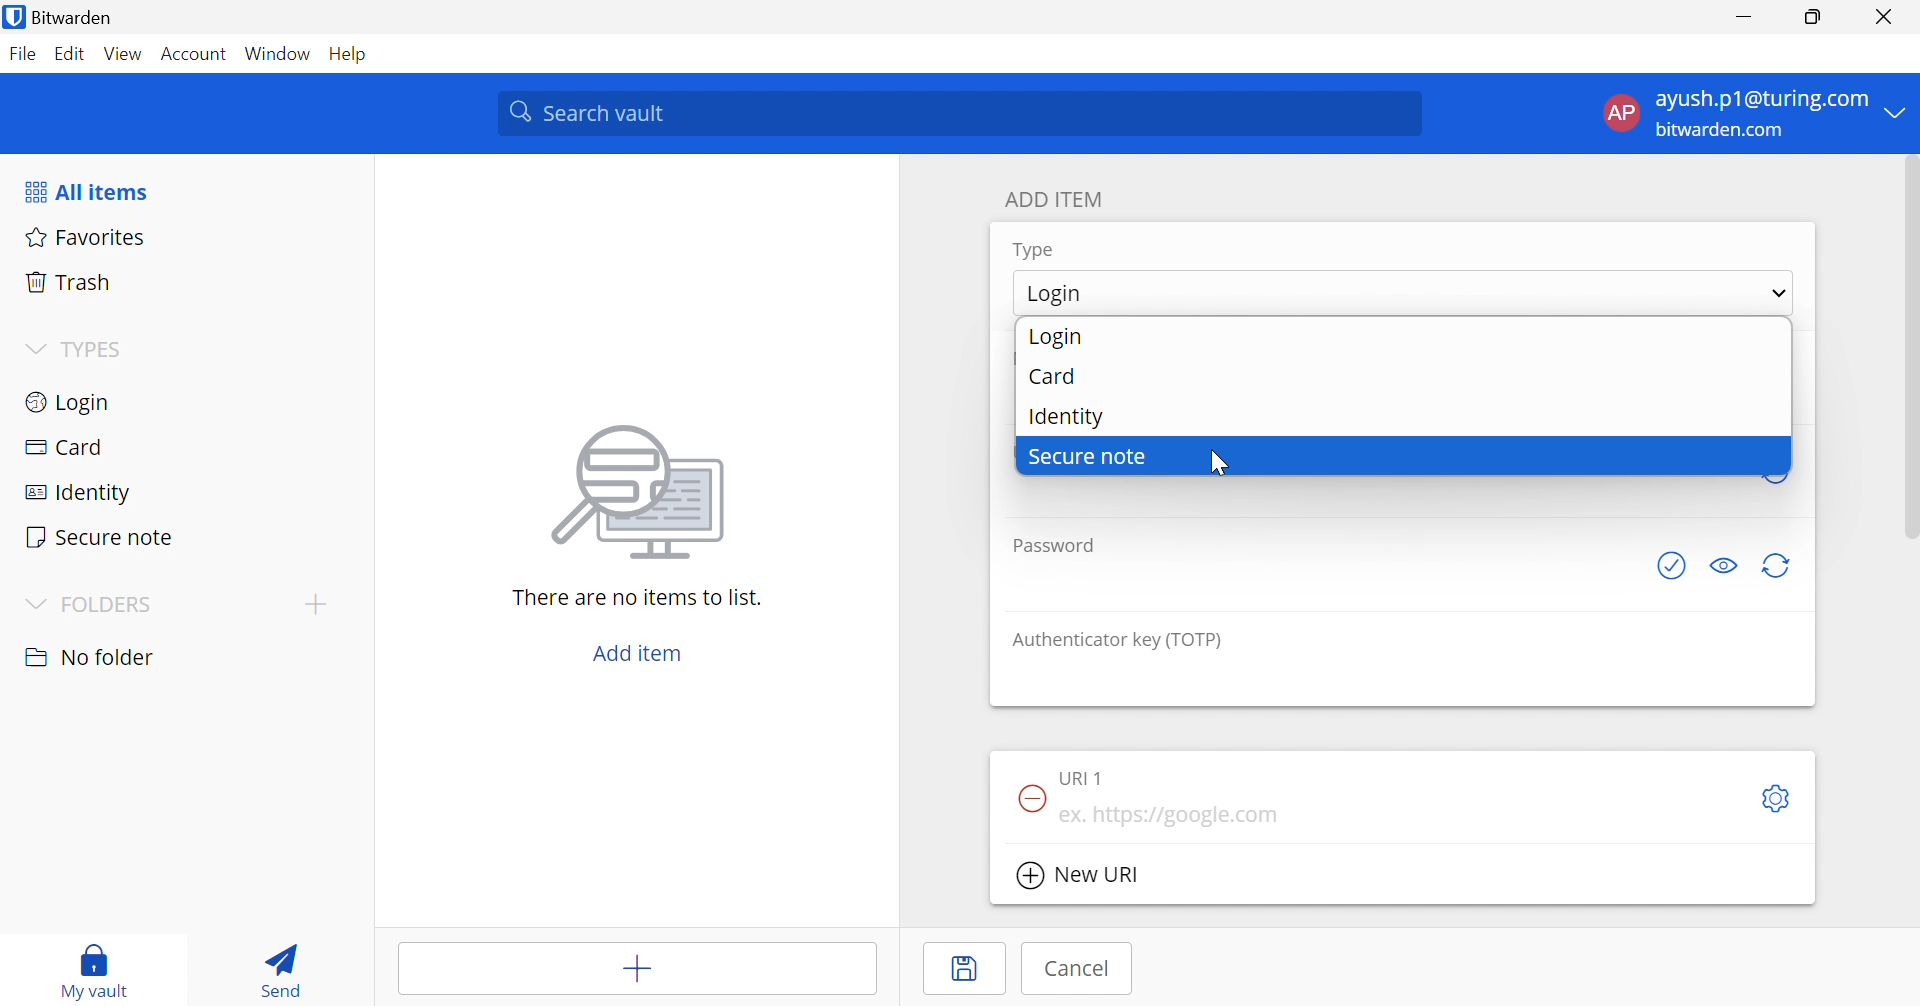 Image resolution: width=1920 pixels, height=1006 pixels. Describe the element at coordinates (1814, 14) in the screenshot. I see `Restore Down` at that location.